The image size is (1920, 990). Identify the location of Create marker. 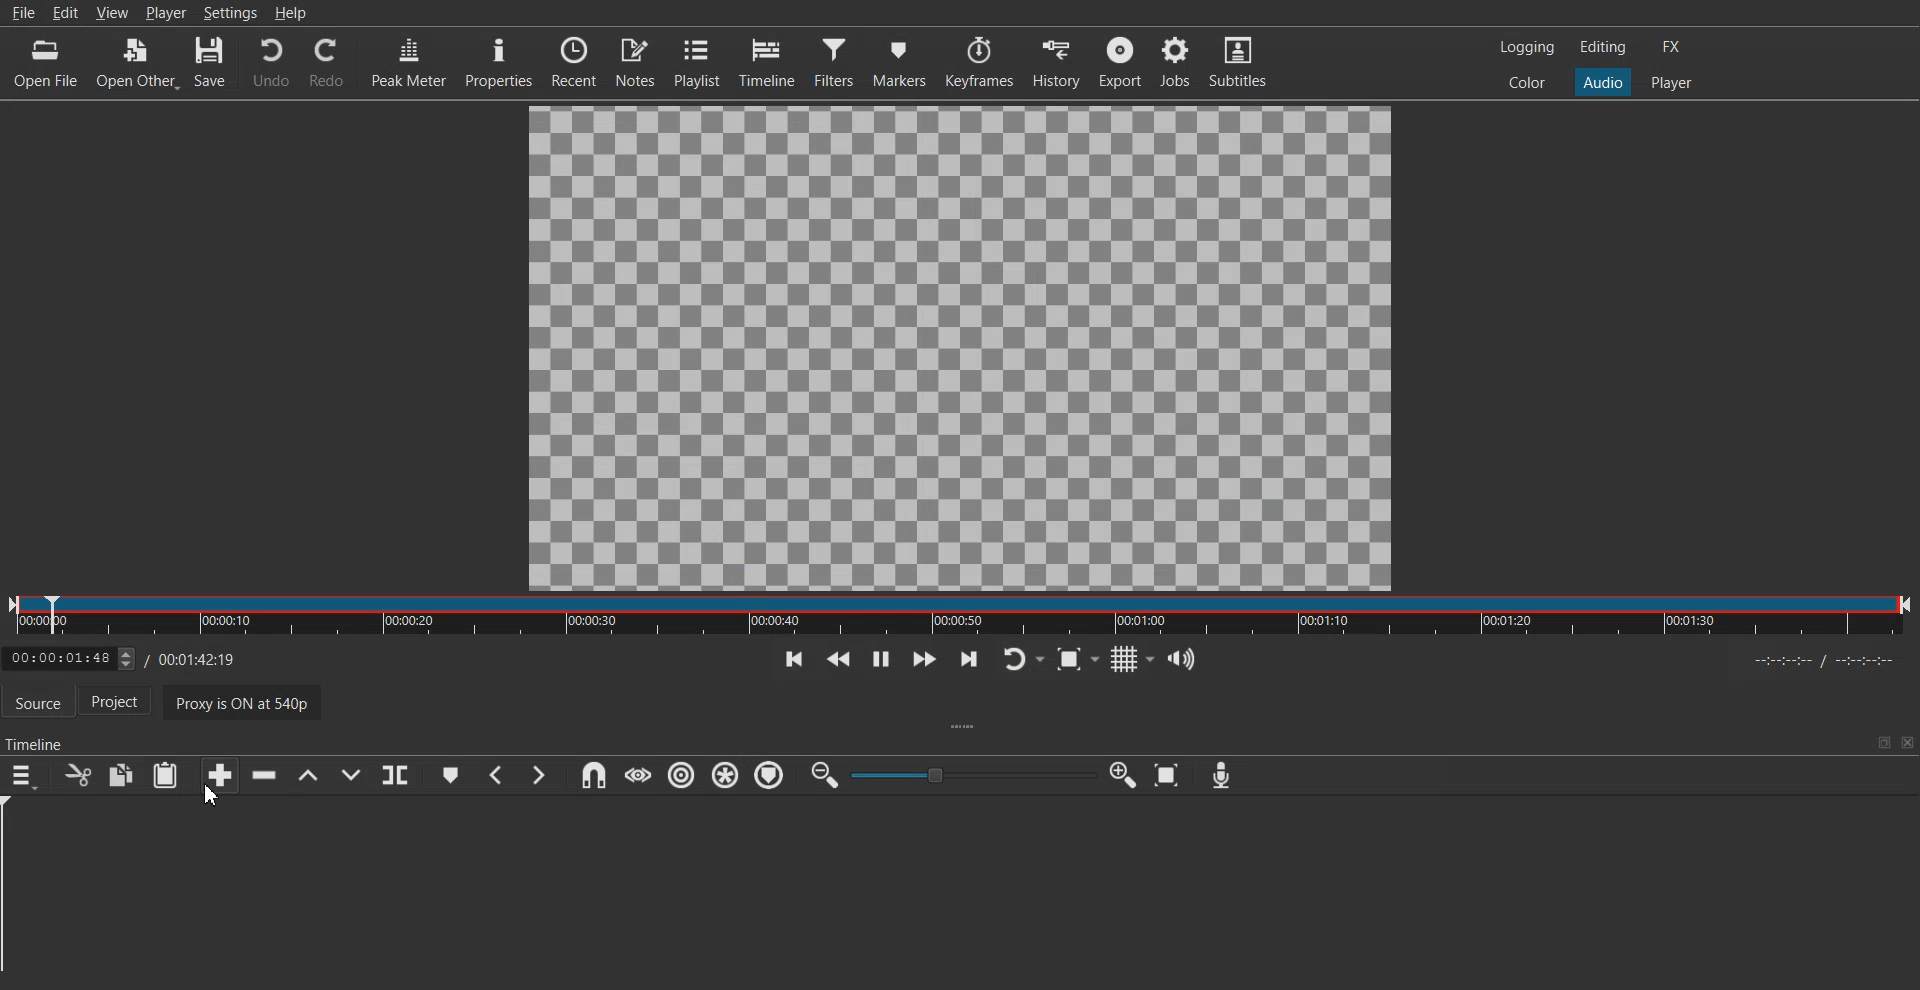
(450, 775).